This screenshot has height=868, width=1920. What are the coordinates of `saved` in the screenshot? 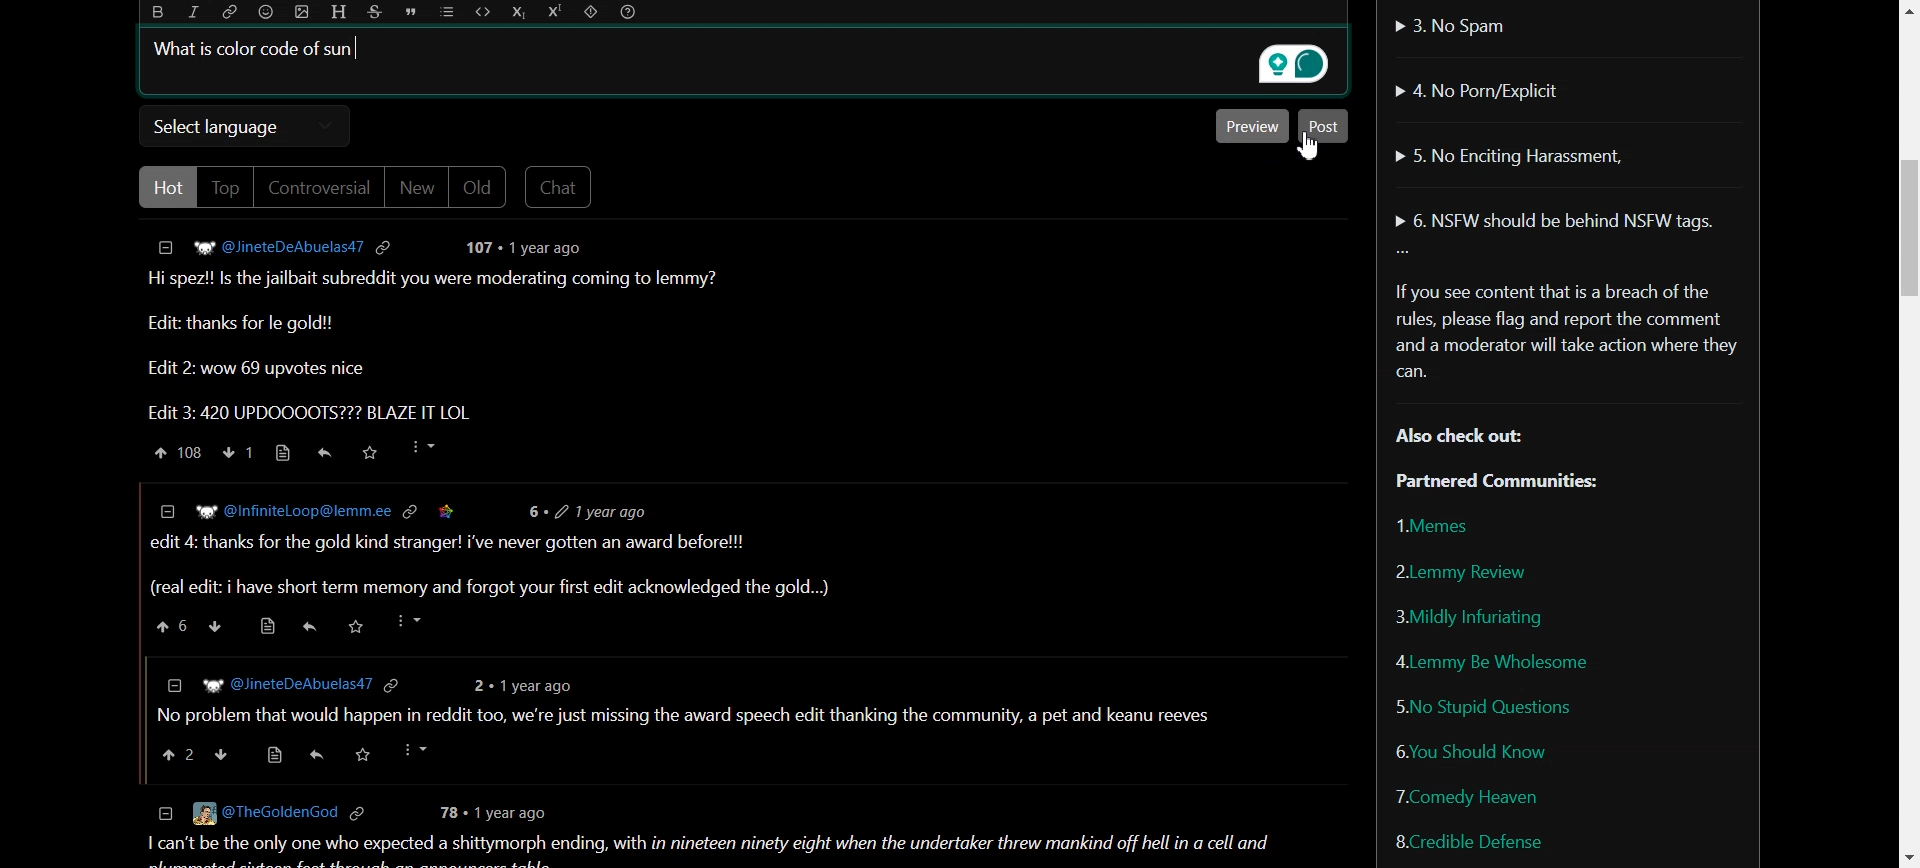 It's located at (357, 627).